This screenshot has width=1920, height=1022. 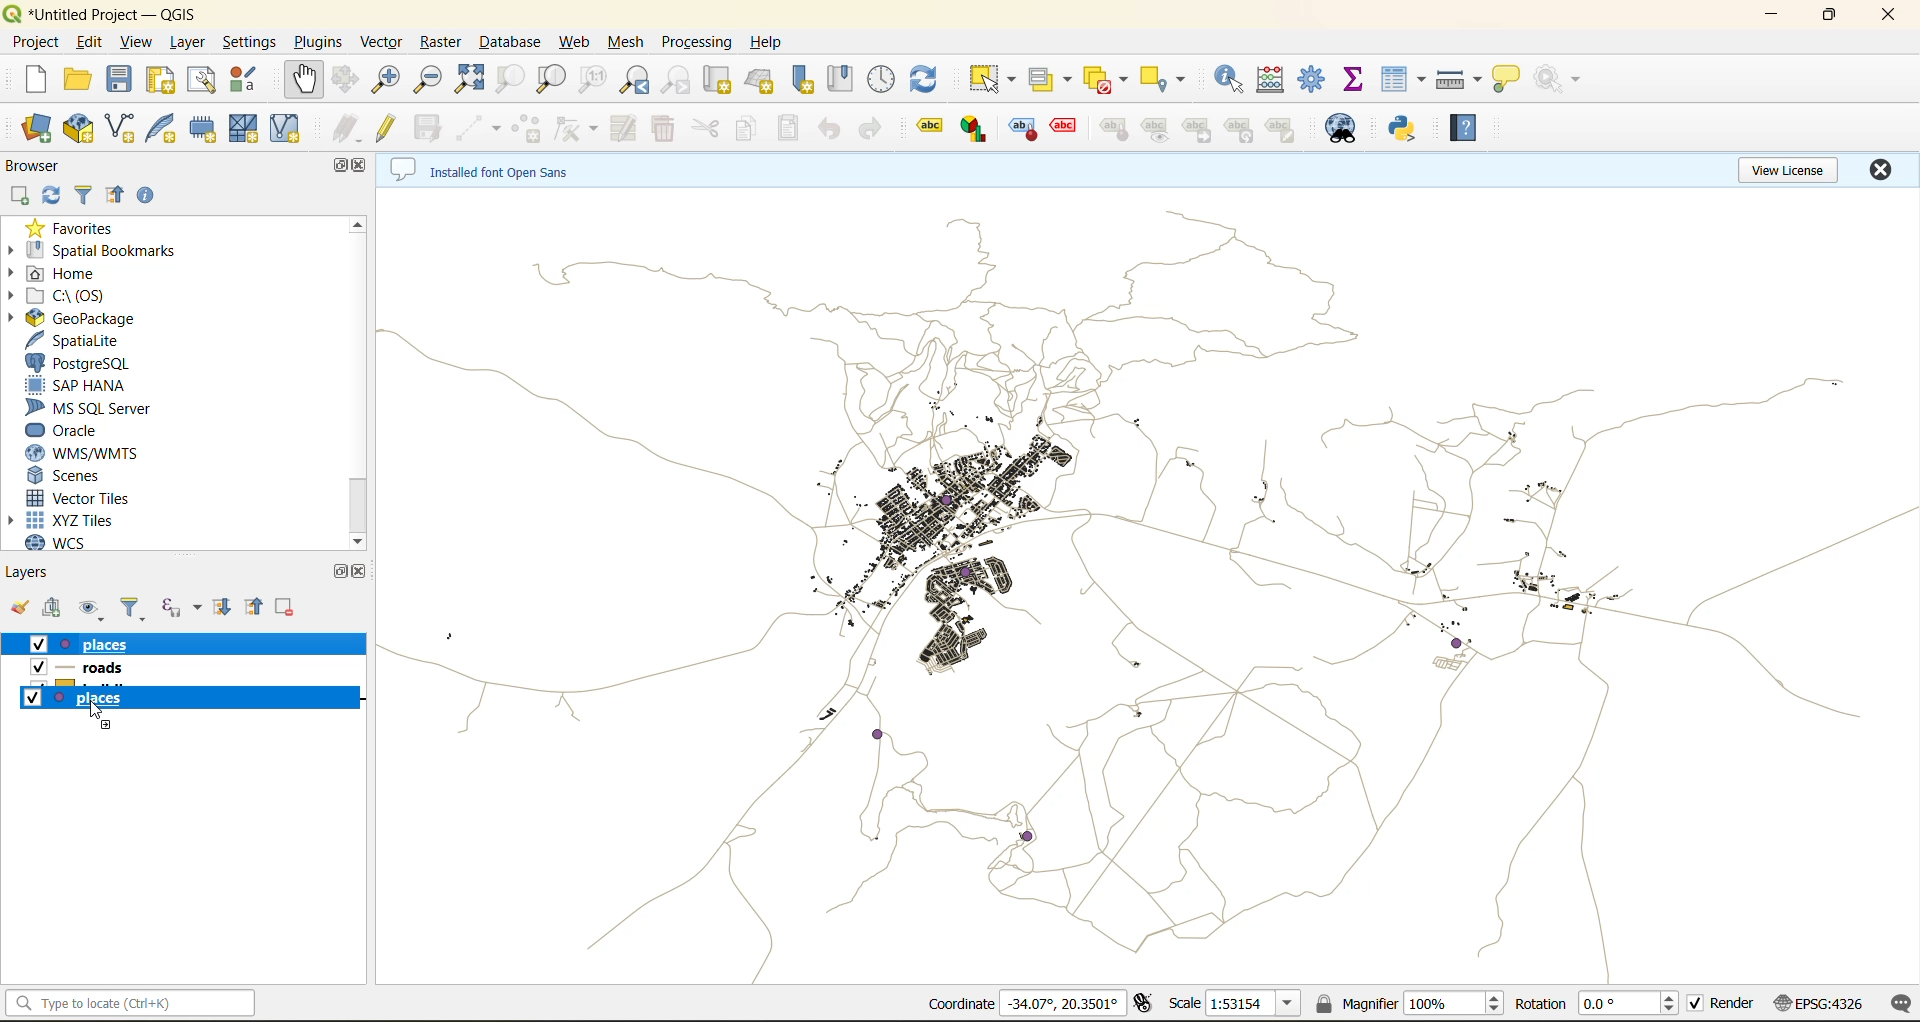 I want to click on print layout, so click(x=156, y=80).